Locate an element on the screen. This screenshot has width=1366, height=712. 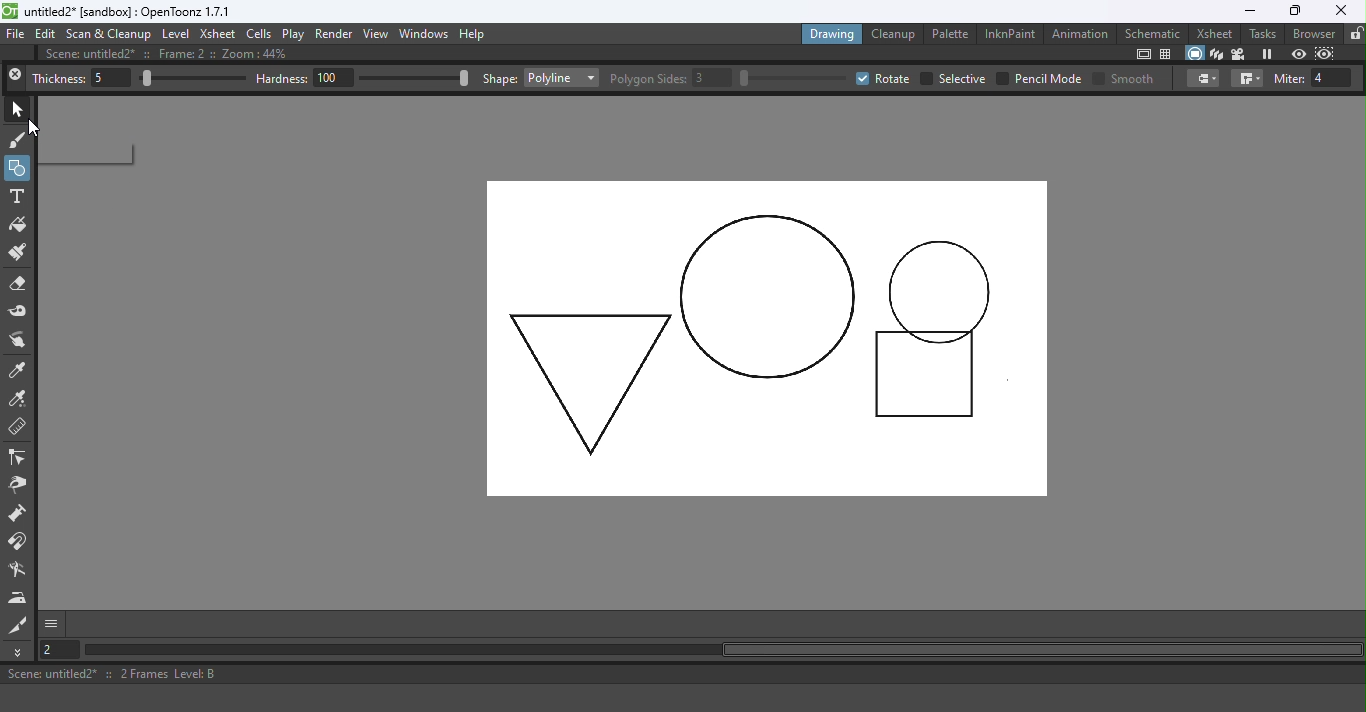
Ruler tool is located at coordinates (18, 428).